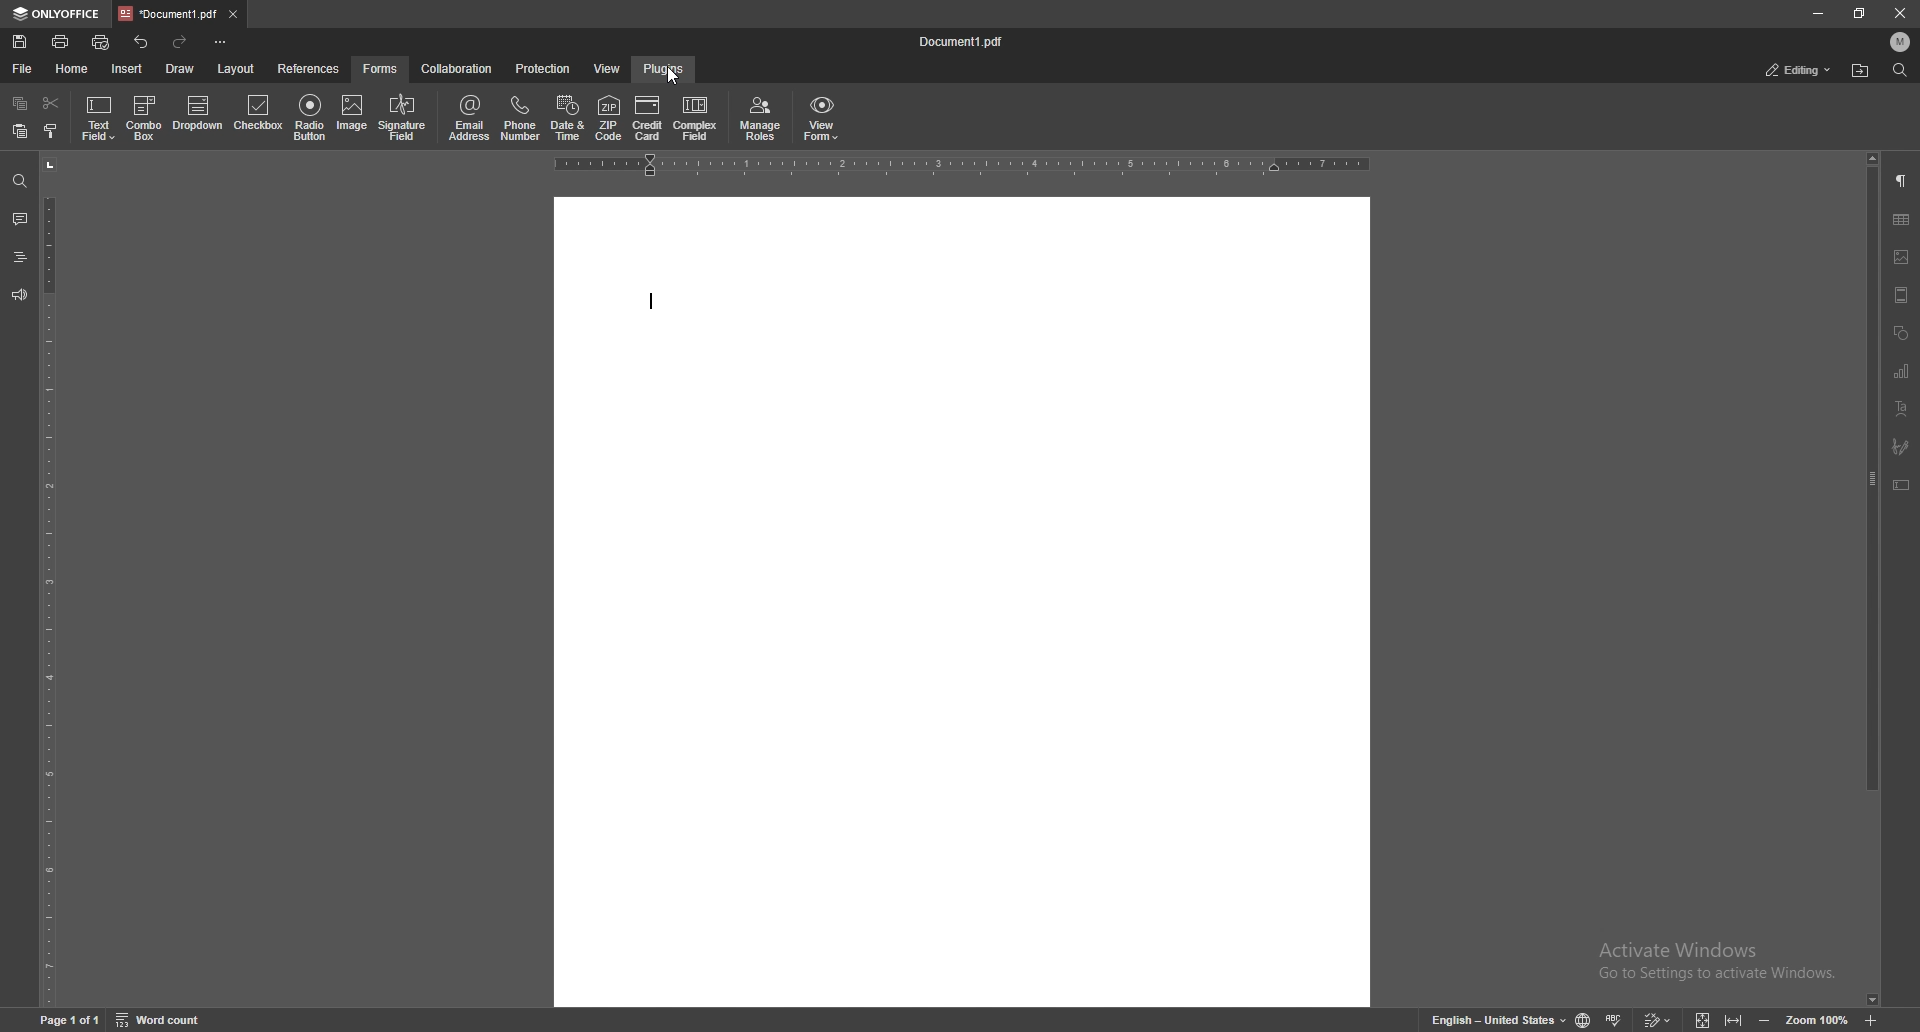 Image resolution: width=1920 pixels, height=1032 pixels. What do you see at coordinates (543, 68) in the screenshot?
I see `protection` at bounding box center [543, 68].